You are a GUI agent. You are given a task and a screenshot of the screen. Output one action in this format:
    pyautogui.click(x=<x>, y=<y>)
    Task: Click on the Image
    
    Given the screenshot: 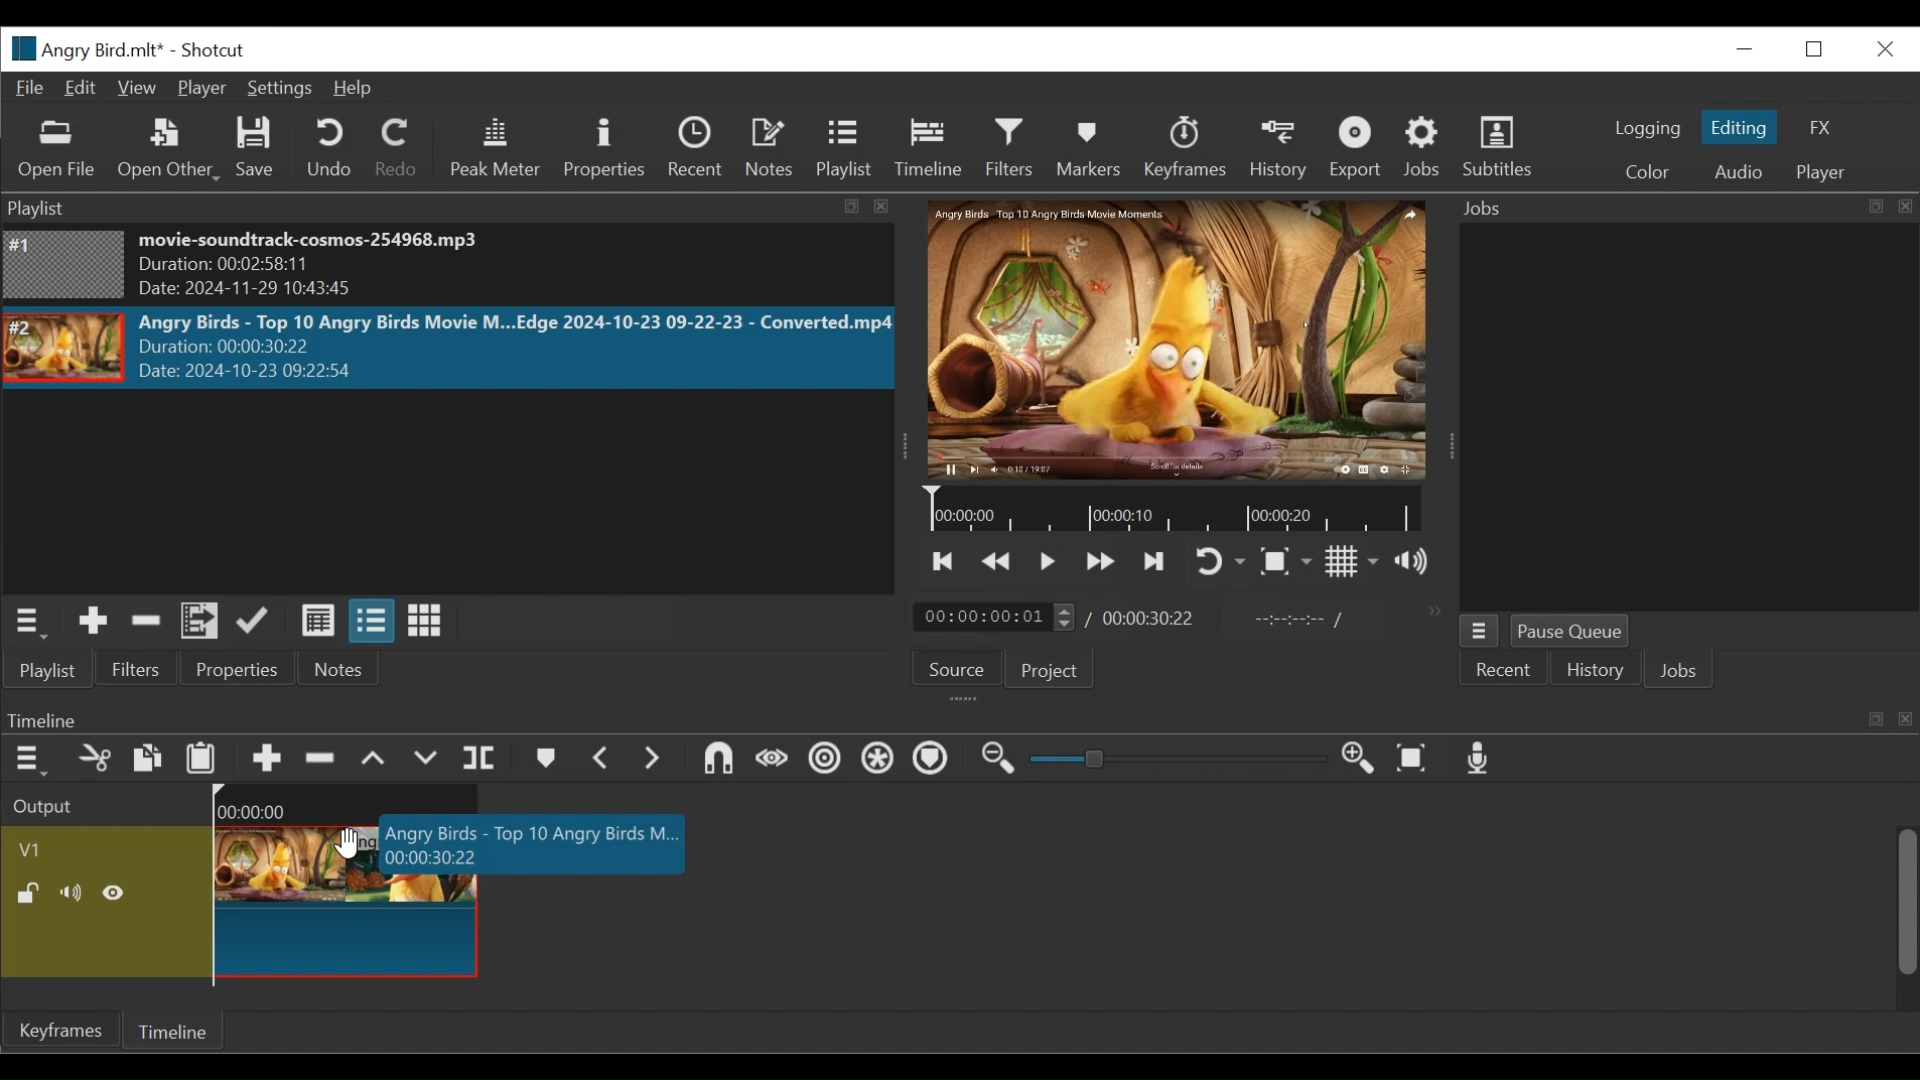 What is the action you would take?
    pyautogui.click(x=65, y=264)
    